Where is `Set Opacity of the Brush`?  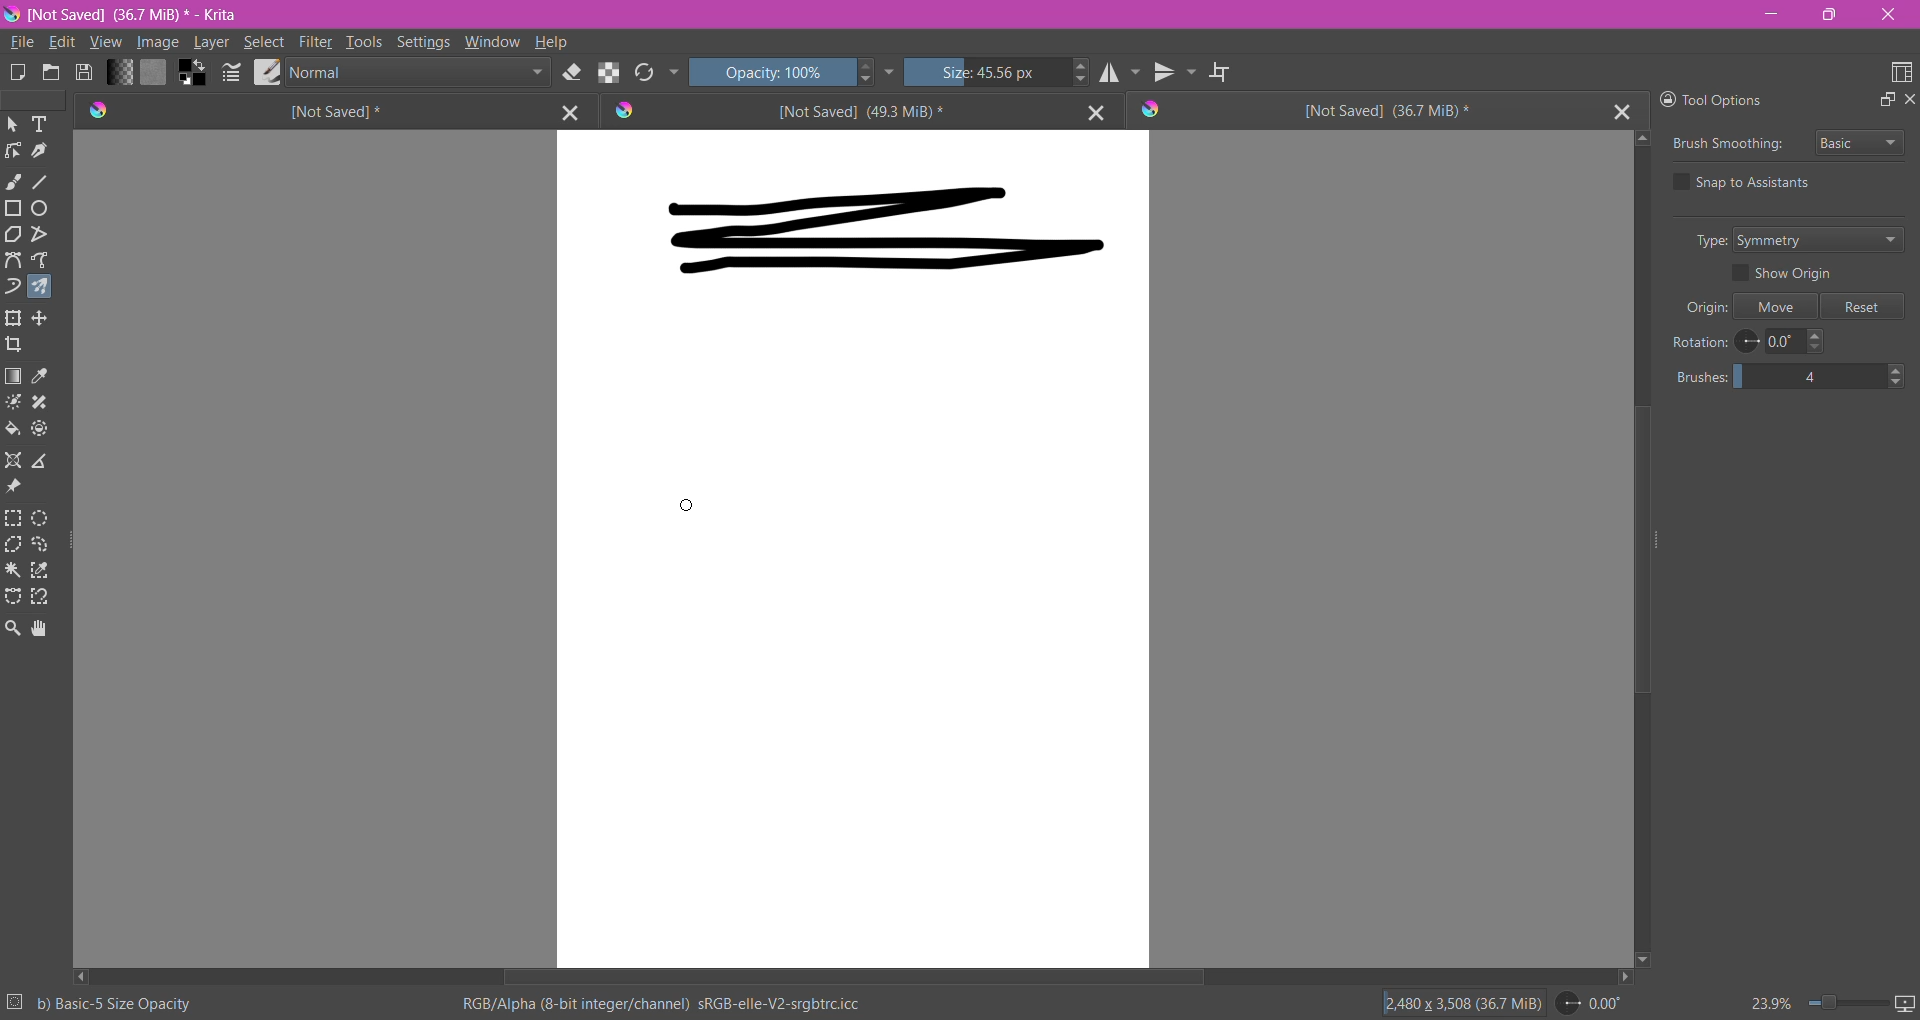
Set Opacity of the Brush is located at coordinates (770, 74).